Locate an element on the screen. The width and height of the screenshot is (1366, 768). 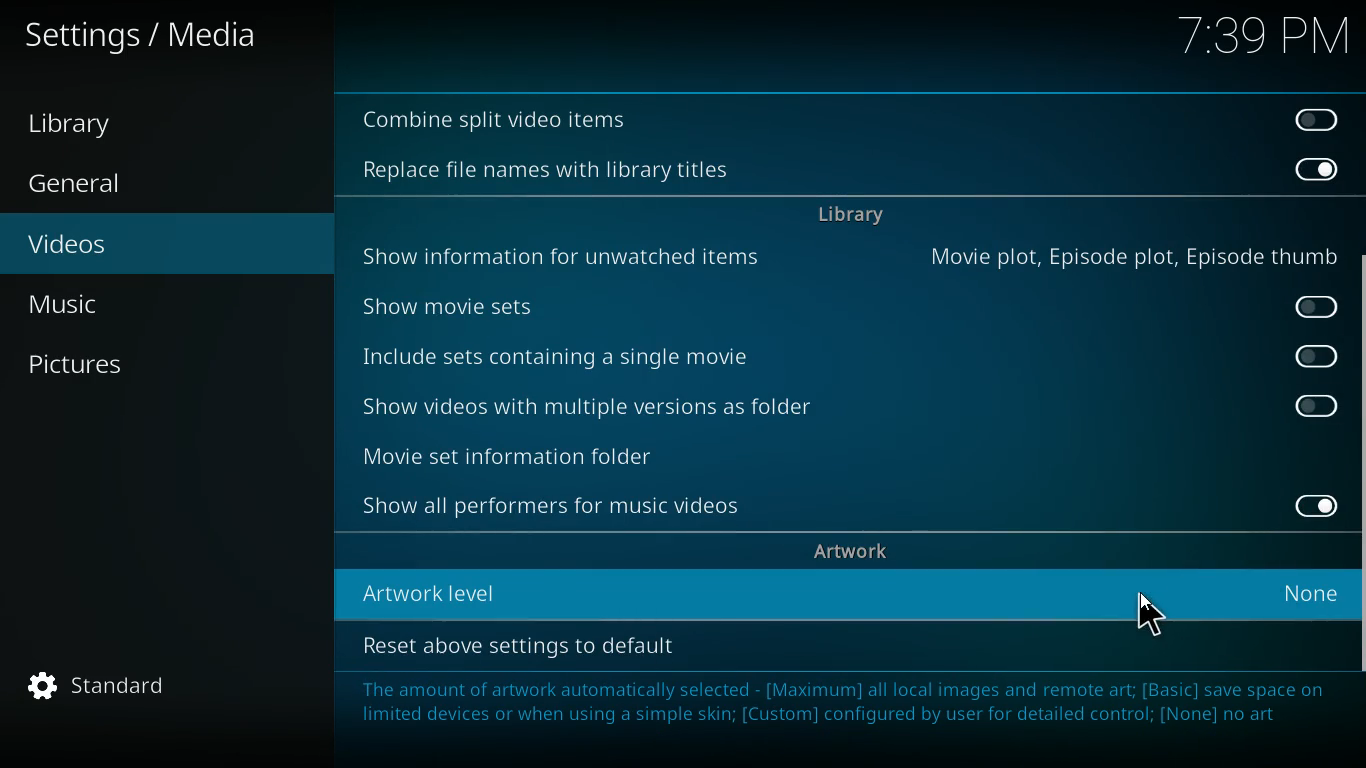
videos is located at coordinates (150, 246).